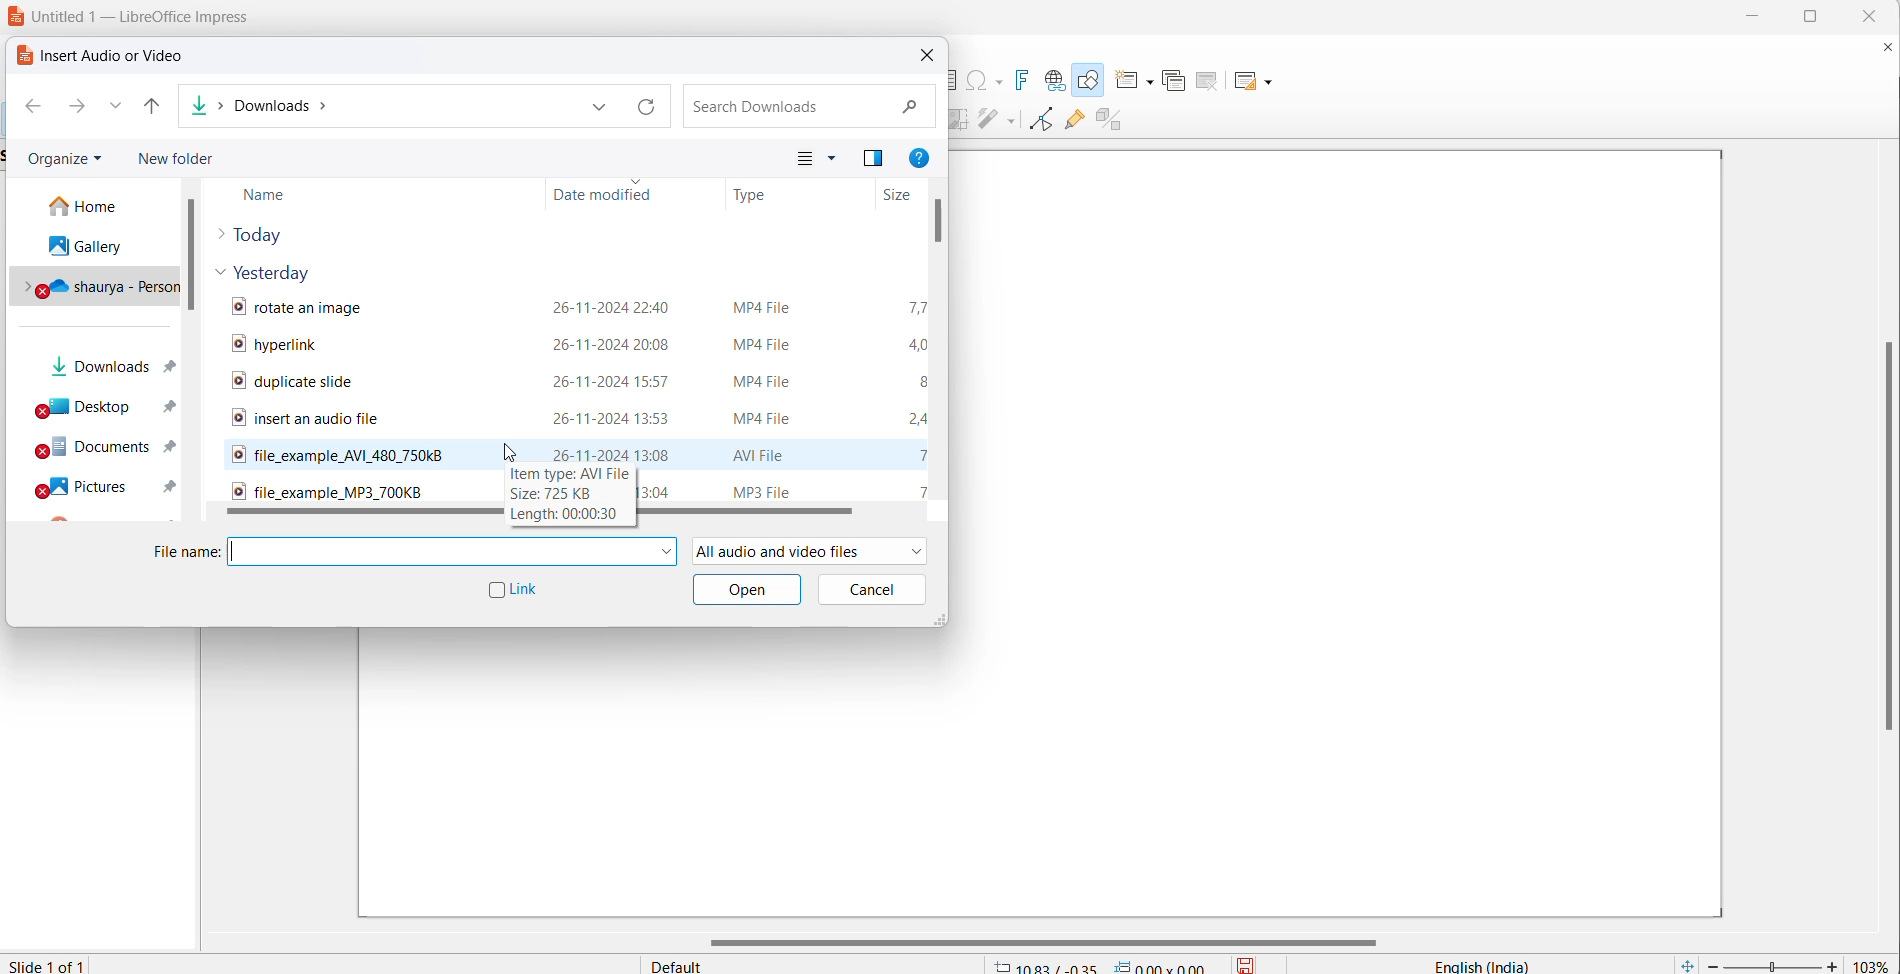 The width and height of the screenshot is (1900, 974). Describe the element at coordinates (14, 17) in the screenshot. I see `logo` at that location.